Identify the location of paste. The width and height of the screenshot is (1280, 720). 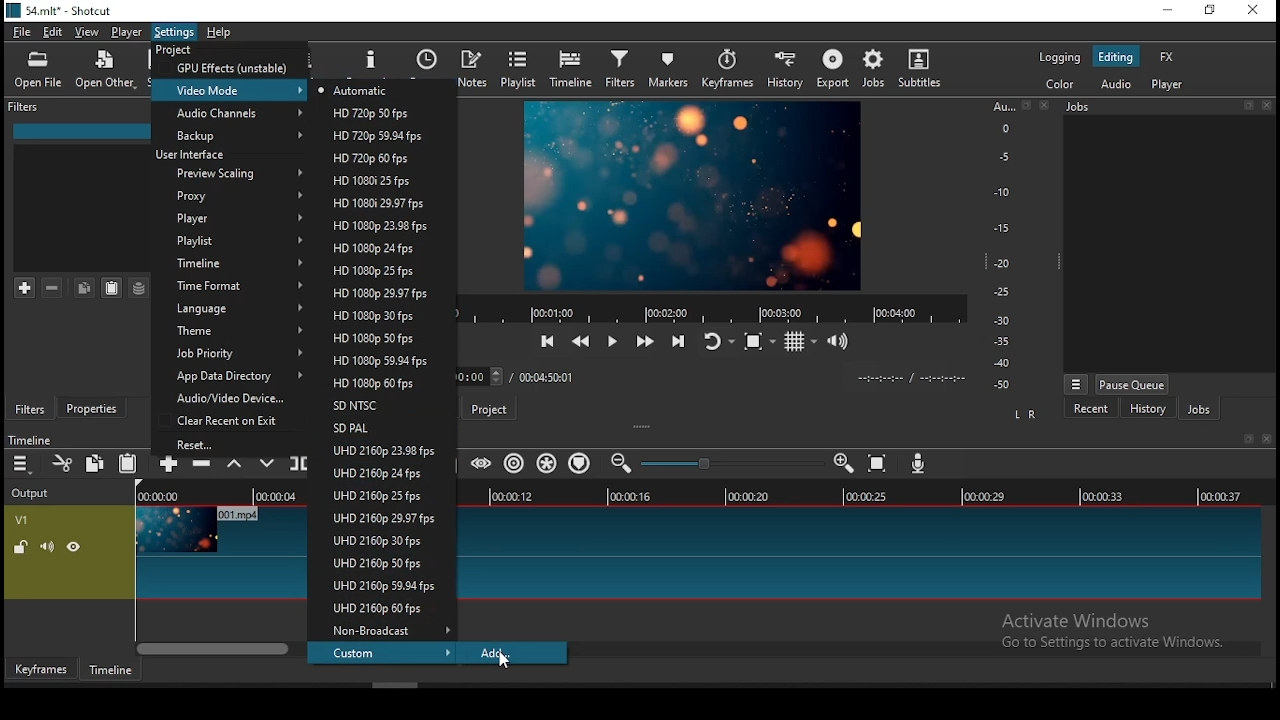
(132, 463).